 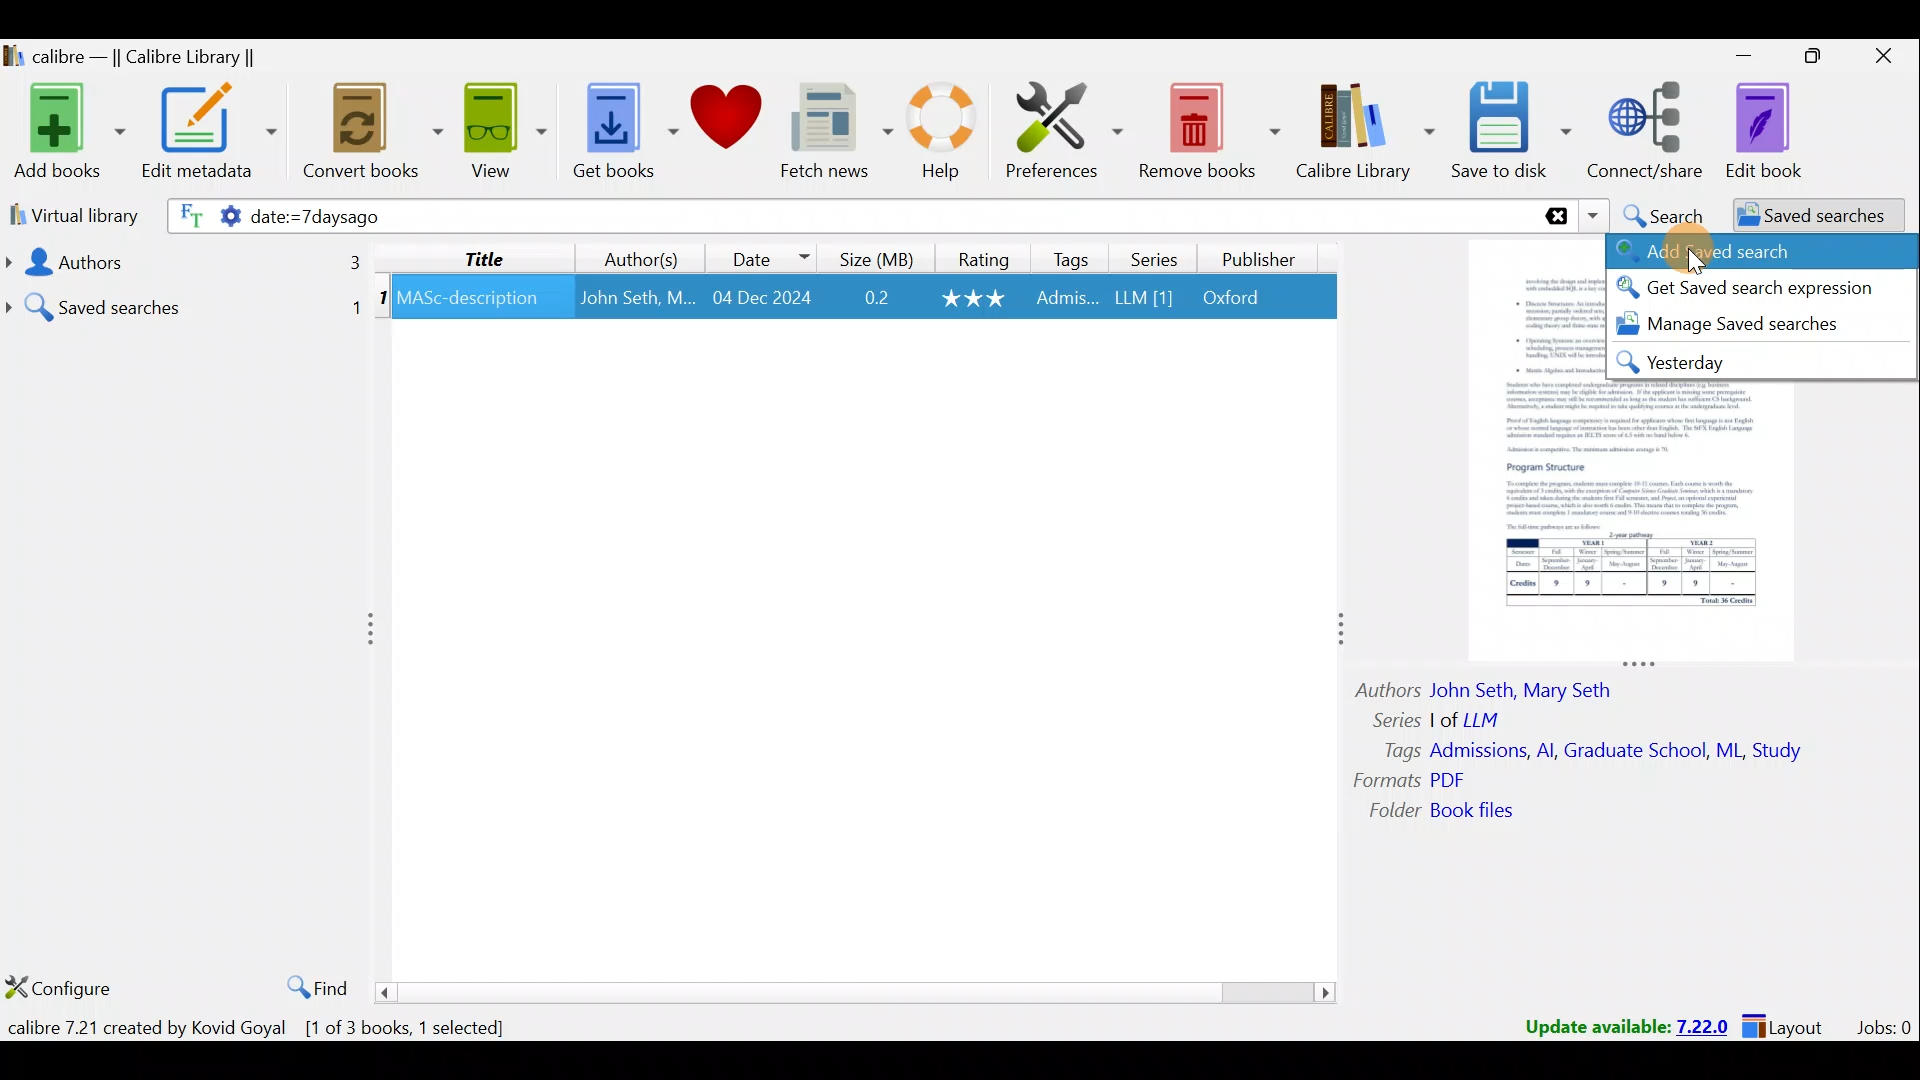 I want to click on Formats PDF, so click(x=1410, y=780).